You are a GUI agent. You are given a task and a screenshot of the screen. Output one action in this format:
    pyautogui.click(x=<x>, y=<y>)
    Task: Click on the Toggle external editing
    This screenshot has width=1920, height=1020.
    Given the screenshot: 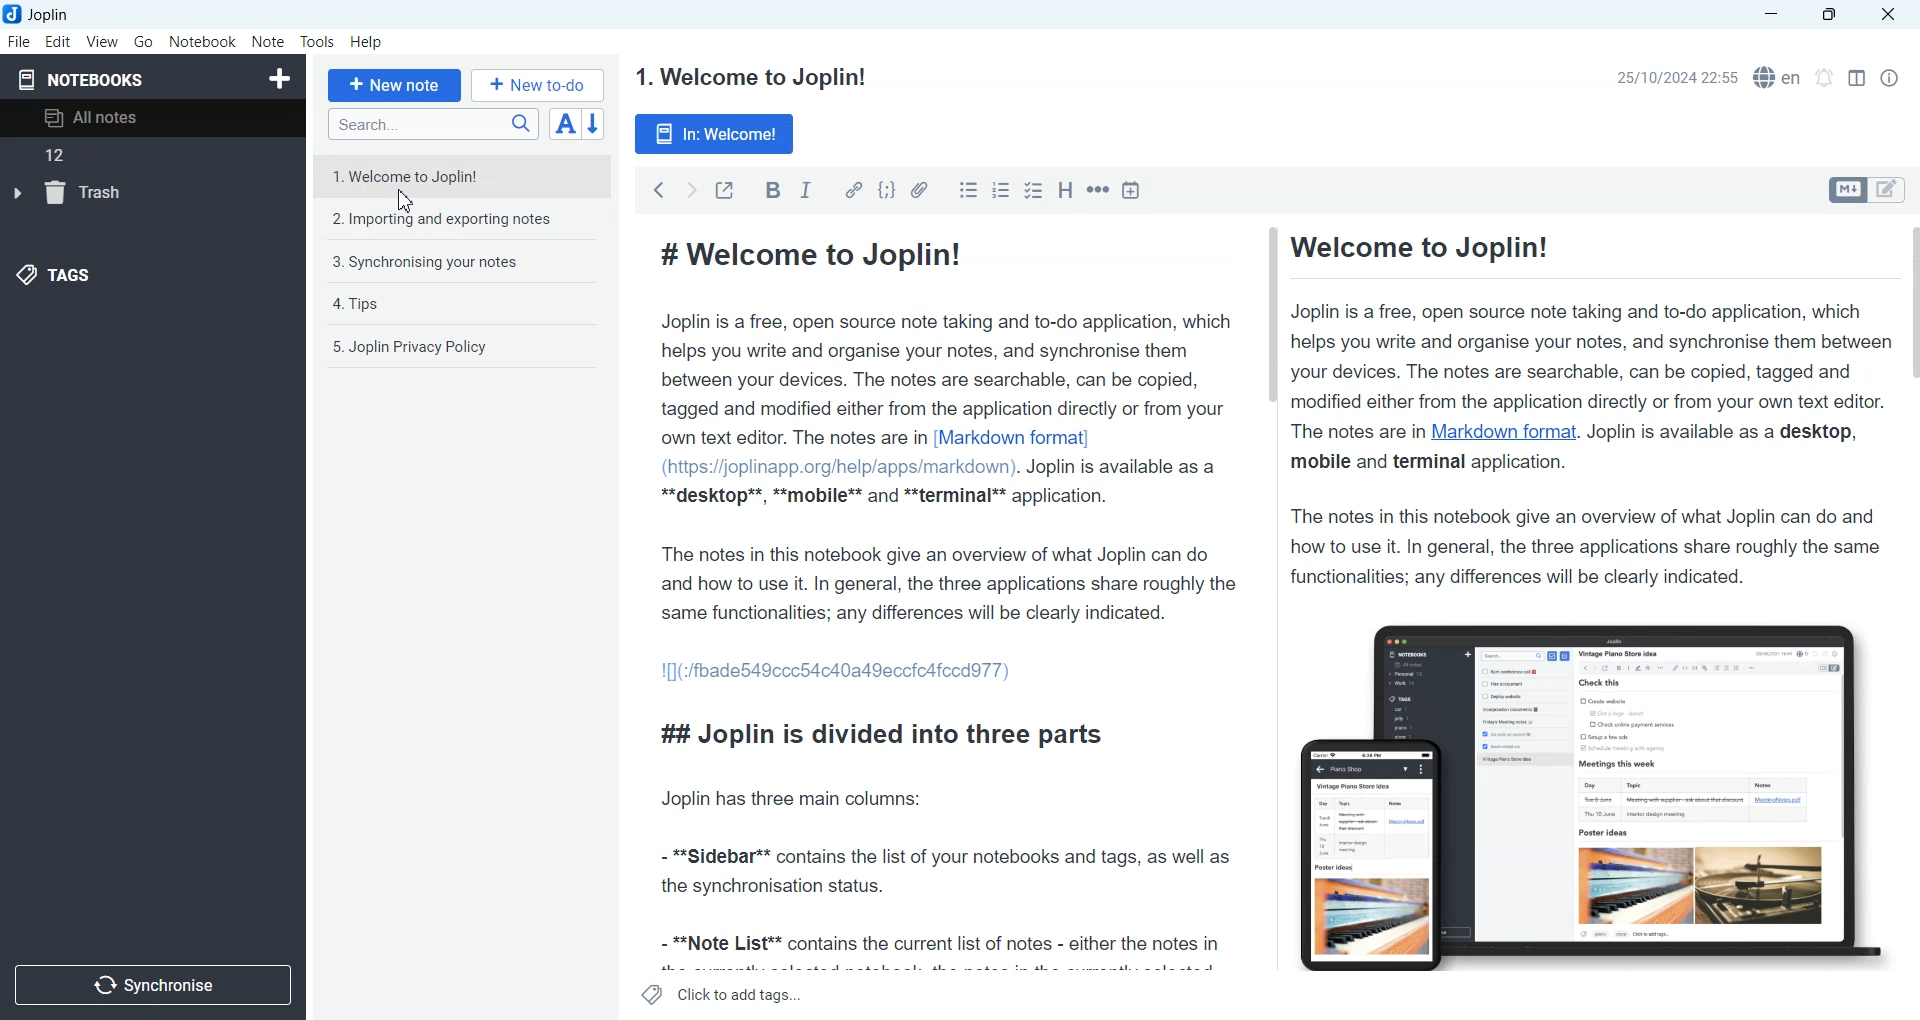 What is the action you would take?
    pyautogui.click(x=724, y=189)
    